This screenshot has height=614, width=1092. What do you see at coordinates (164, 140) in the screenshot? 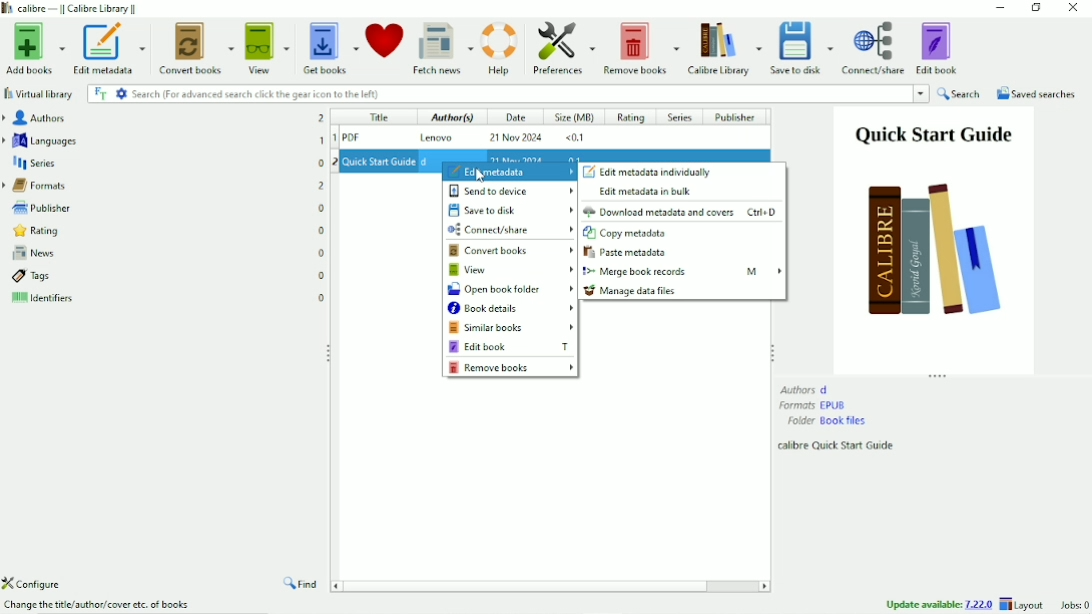
I see `Languages` at bounding box center [164, 140].